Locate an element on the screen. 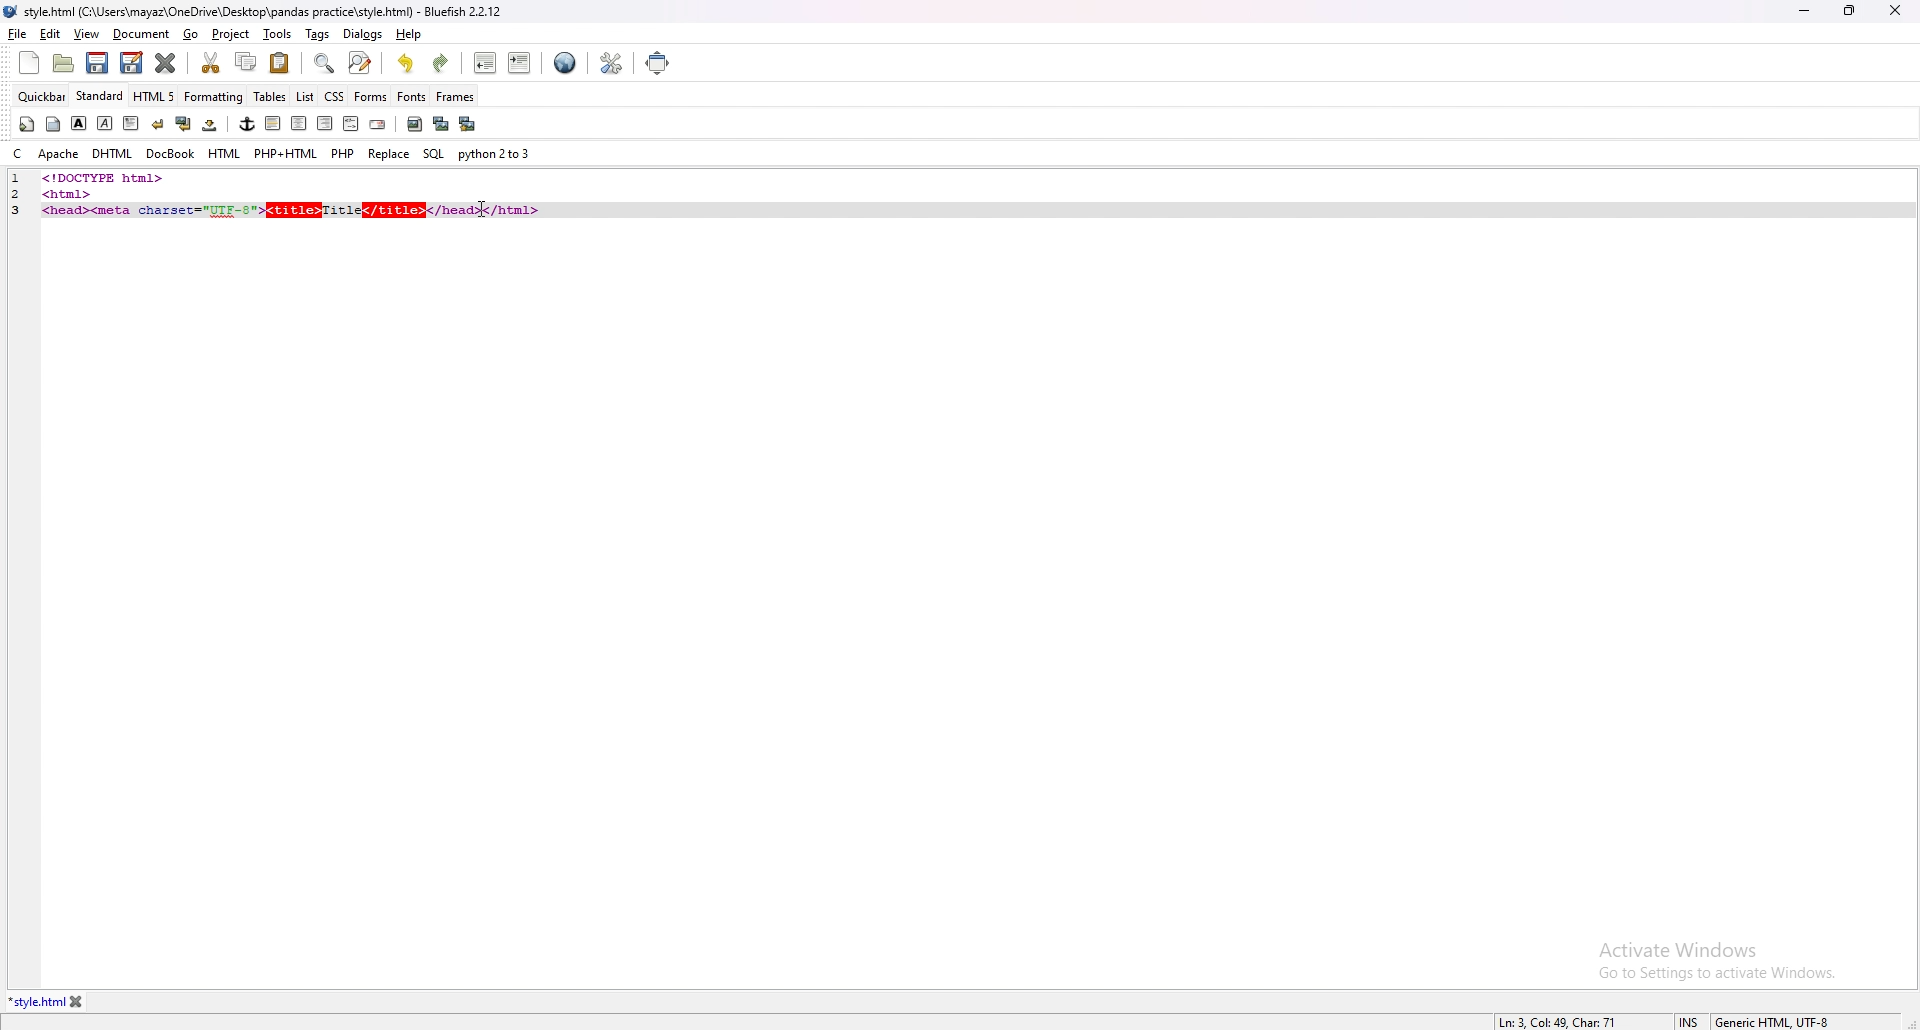 The image size is (1920, 1030). left indent is located at coordinates (271, 123).